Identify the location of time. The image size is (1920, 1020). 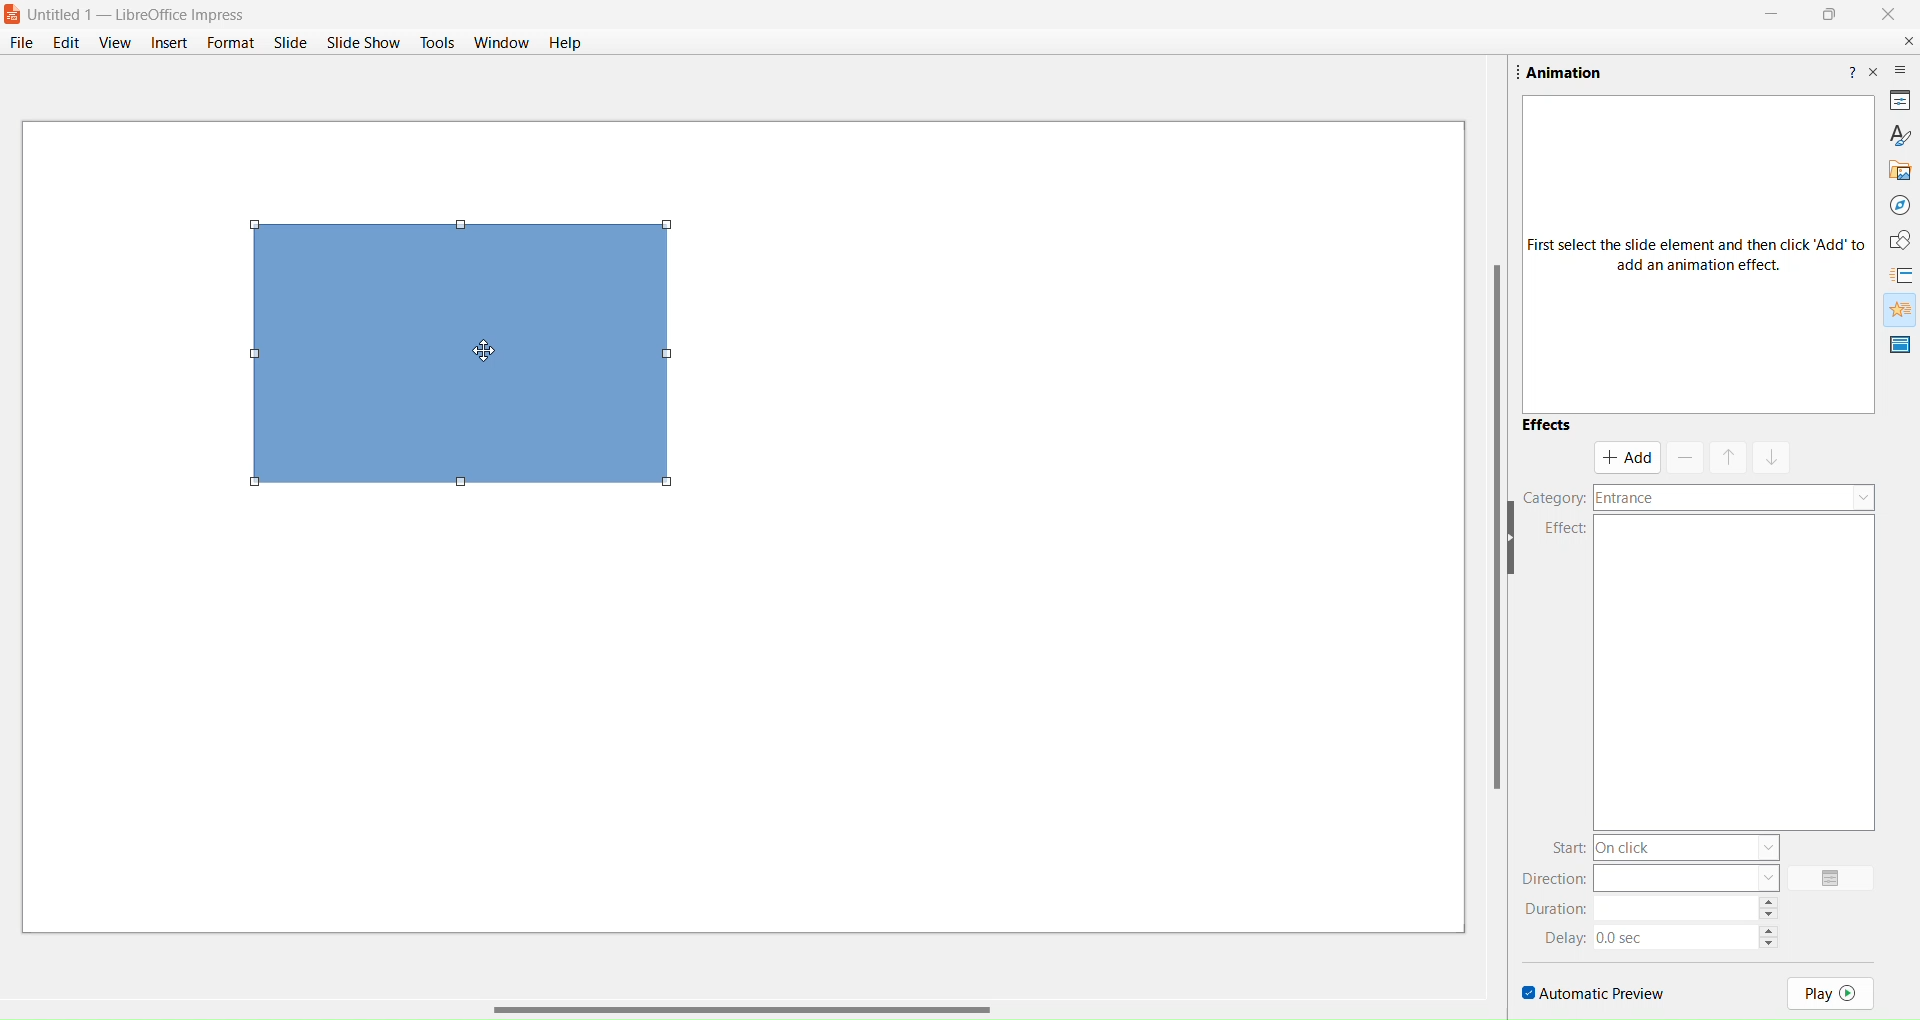
(1678, 906).